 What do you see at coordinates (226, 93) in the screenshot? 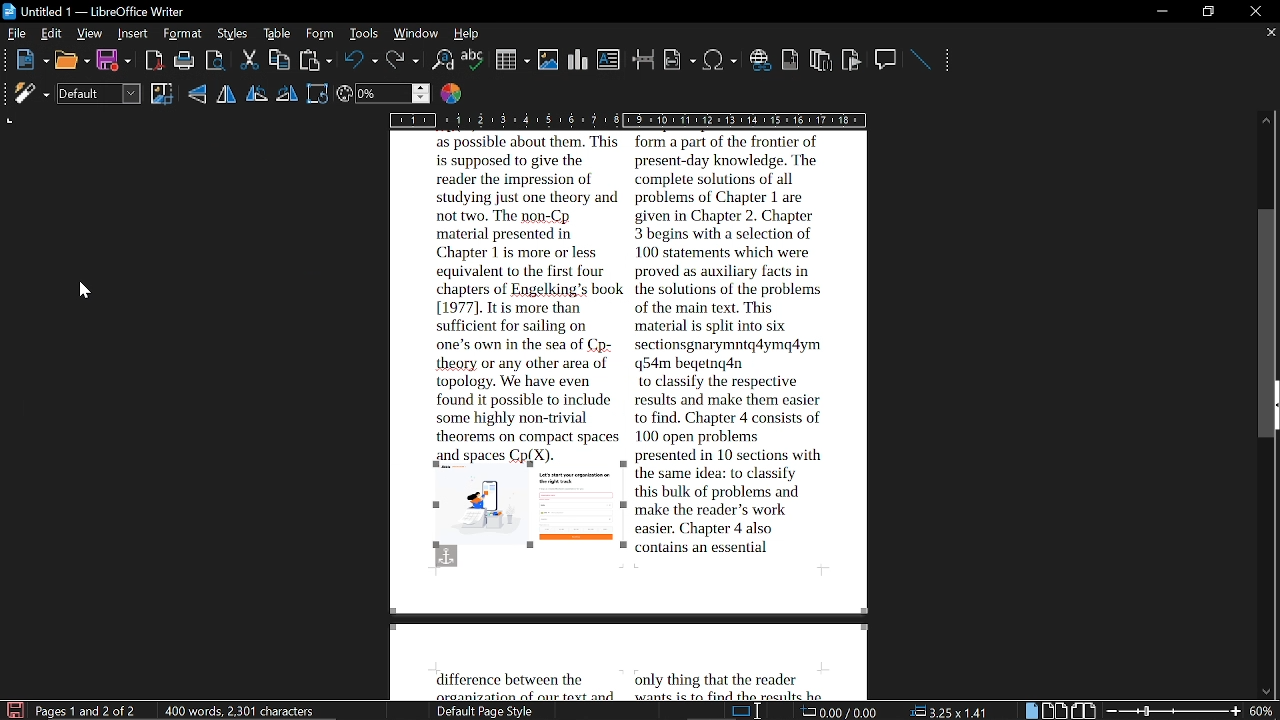
I see `flip horizontally` at bounding box center [226, 93].